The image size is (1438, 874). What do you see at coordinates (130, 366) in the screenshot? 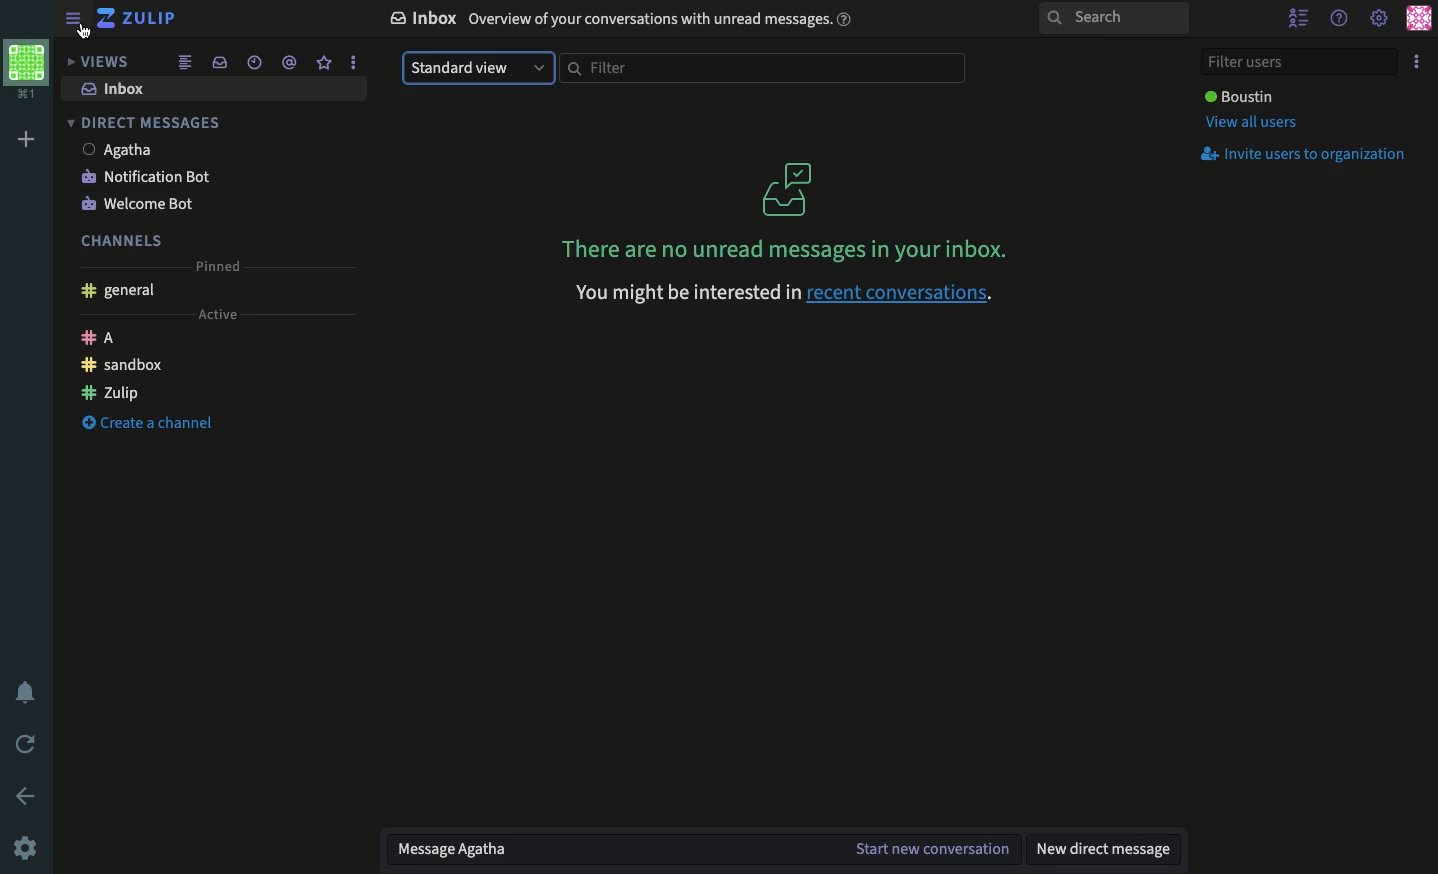
I see `Sandbox` at bounding box center [130, 366].